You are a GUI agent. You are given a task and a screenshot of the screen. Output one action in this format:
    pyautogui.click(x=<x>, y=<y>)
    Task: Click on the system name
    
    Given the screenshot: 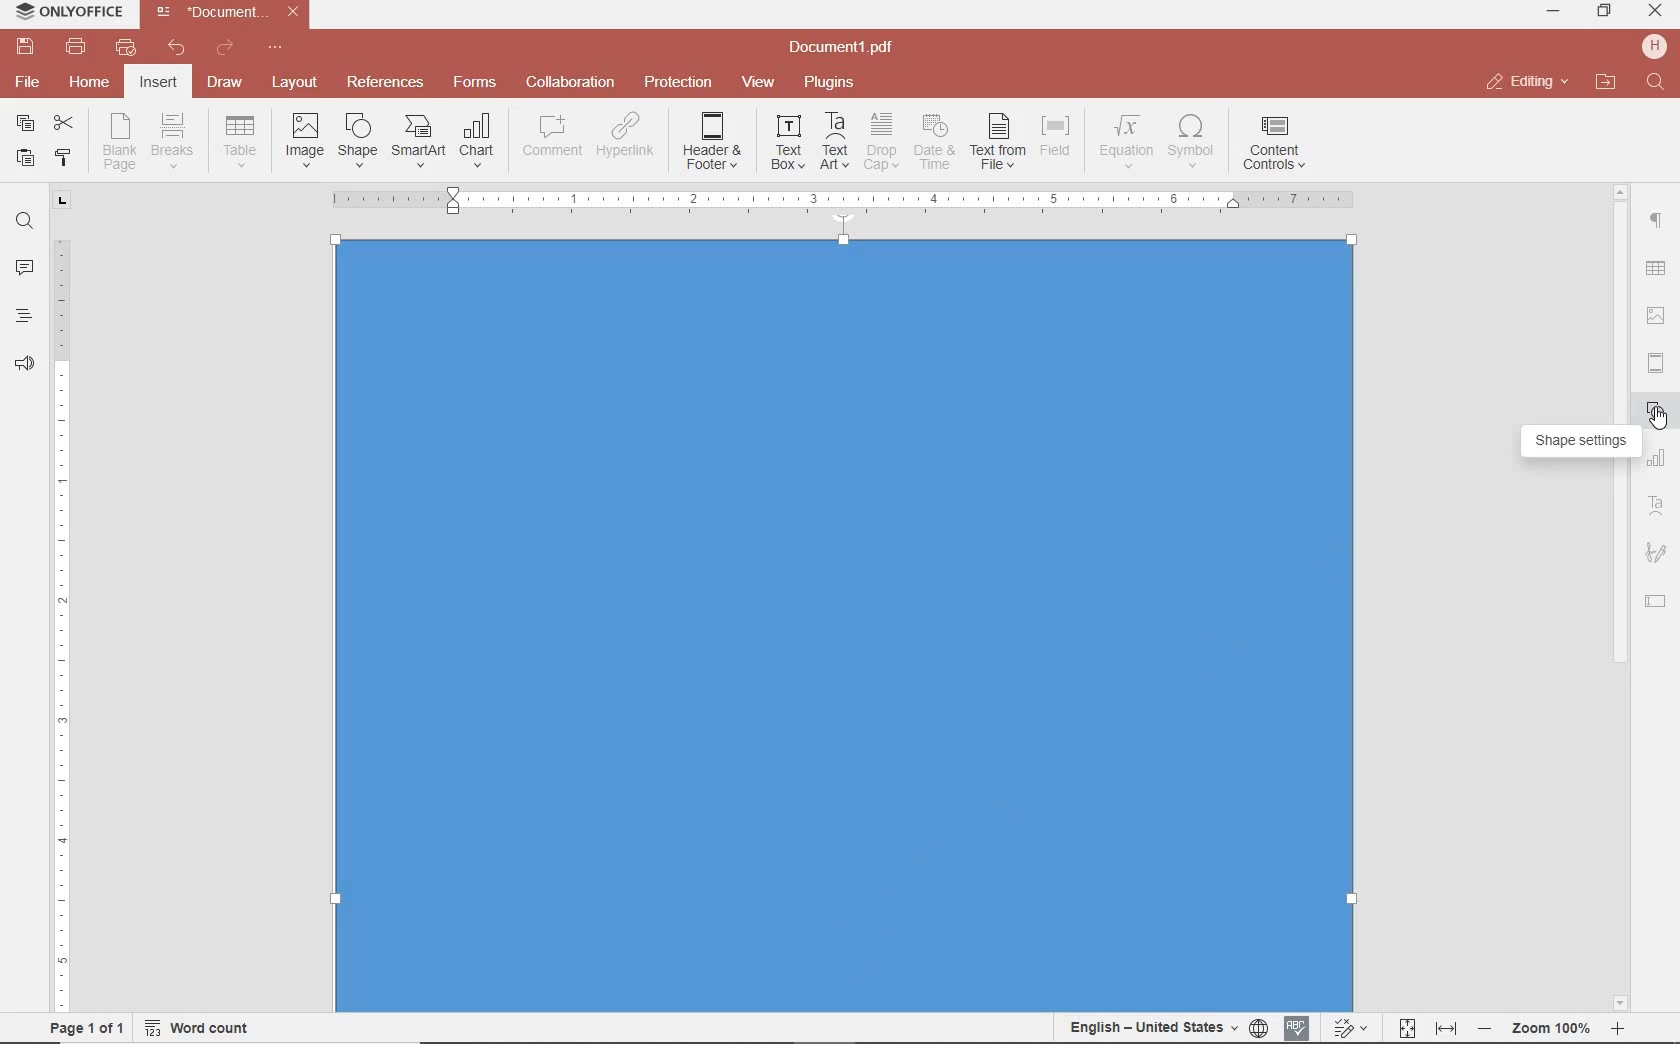 What is the action you would take?
    pyautogui.click(x=64, y=13)
    